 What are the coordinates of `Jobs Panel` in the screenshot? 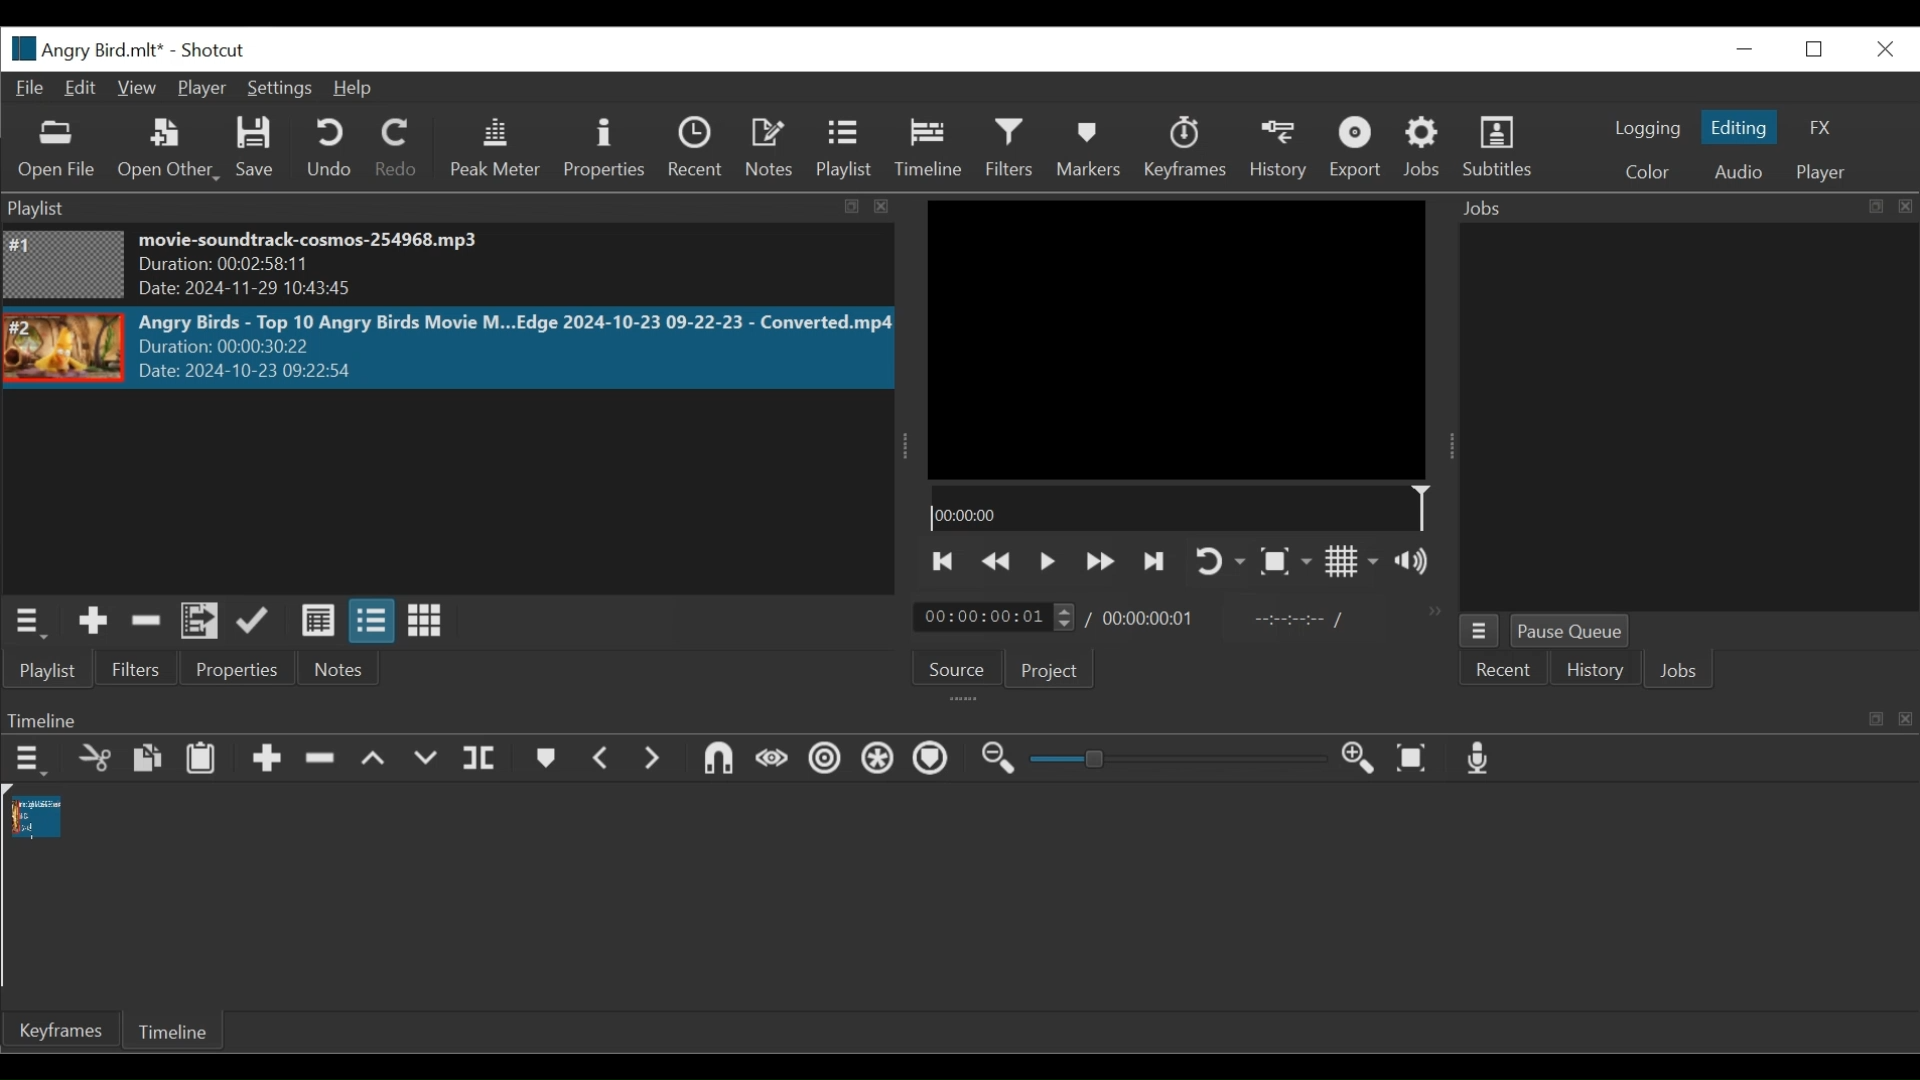 It's located at (1668, 418).